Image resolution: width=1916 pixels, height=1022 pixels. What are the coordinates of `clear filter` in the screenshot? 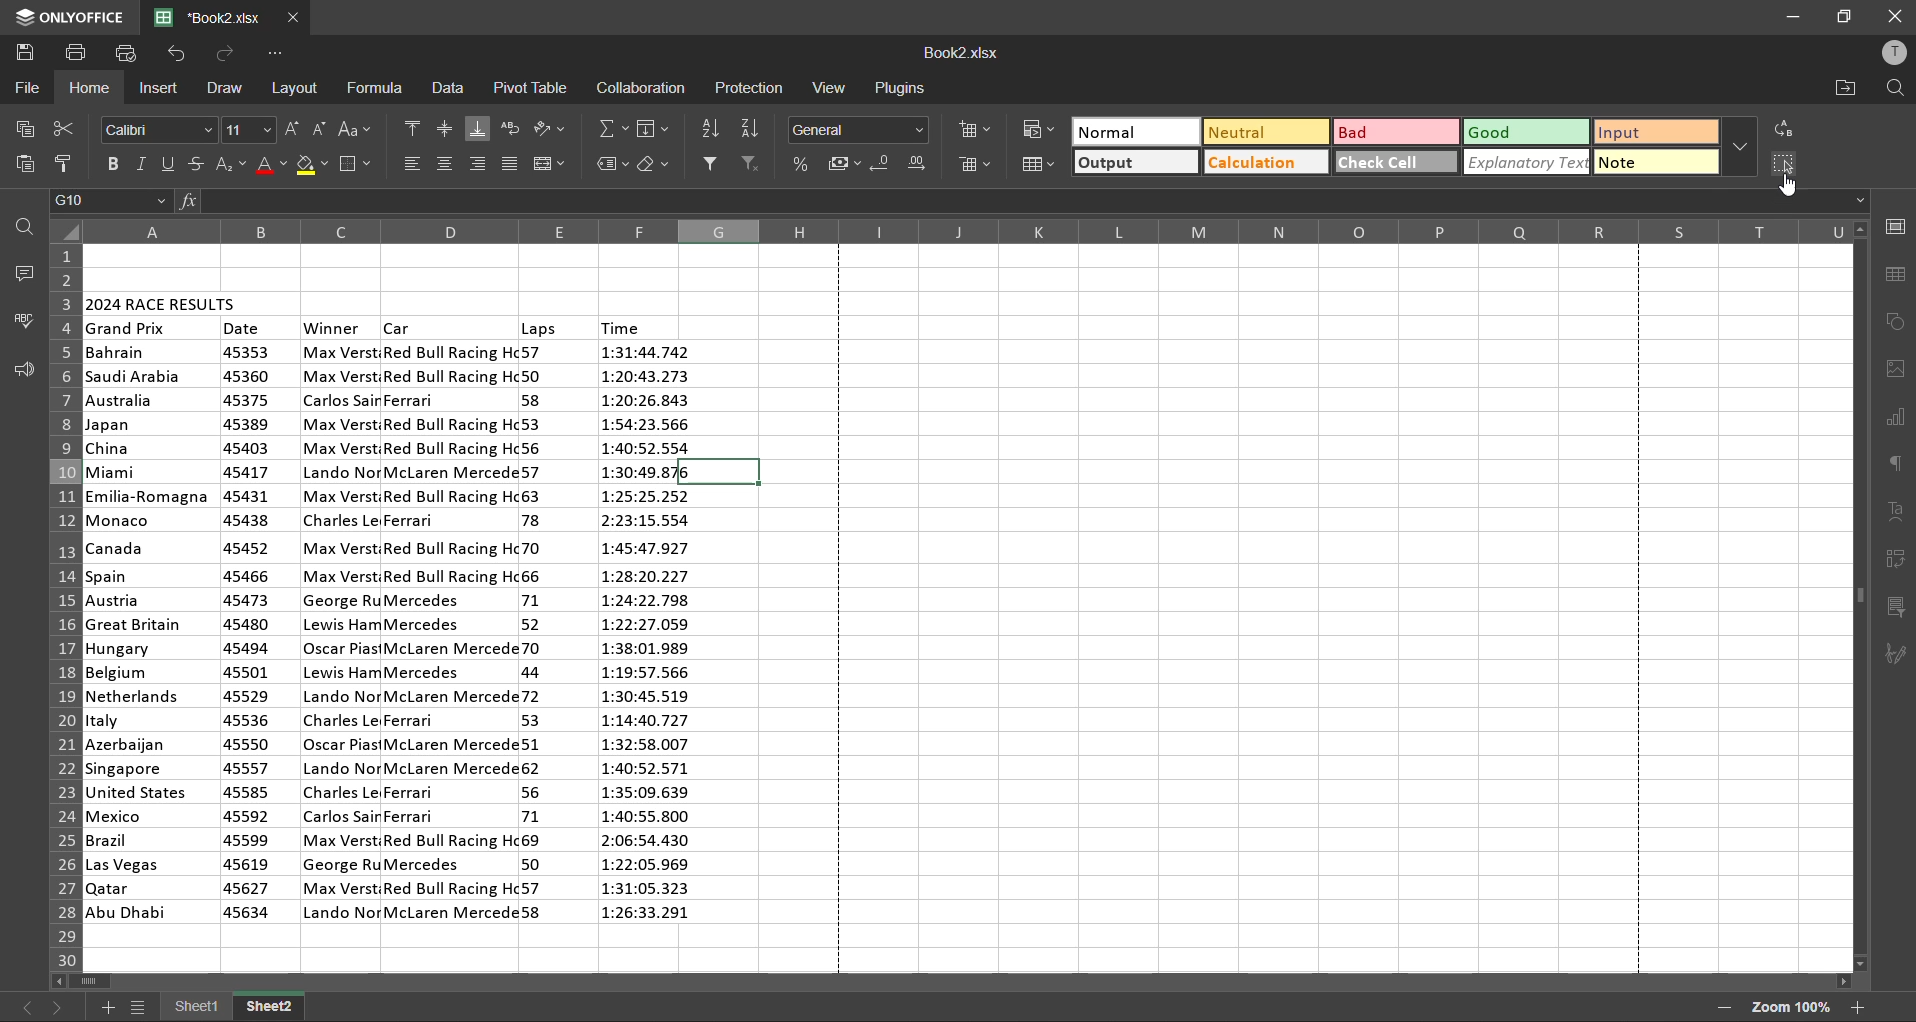 It's located at (751, 162).